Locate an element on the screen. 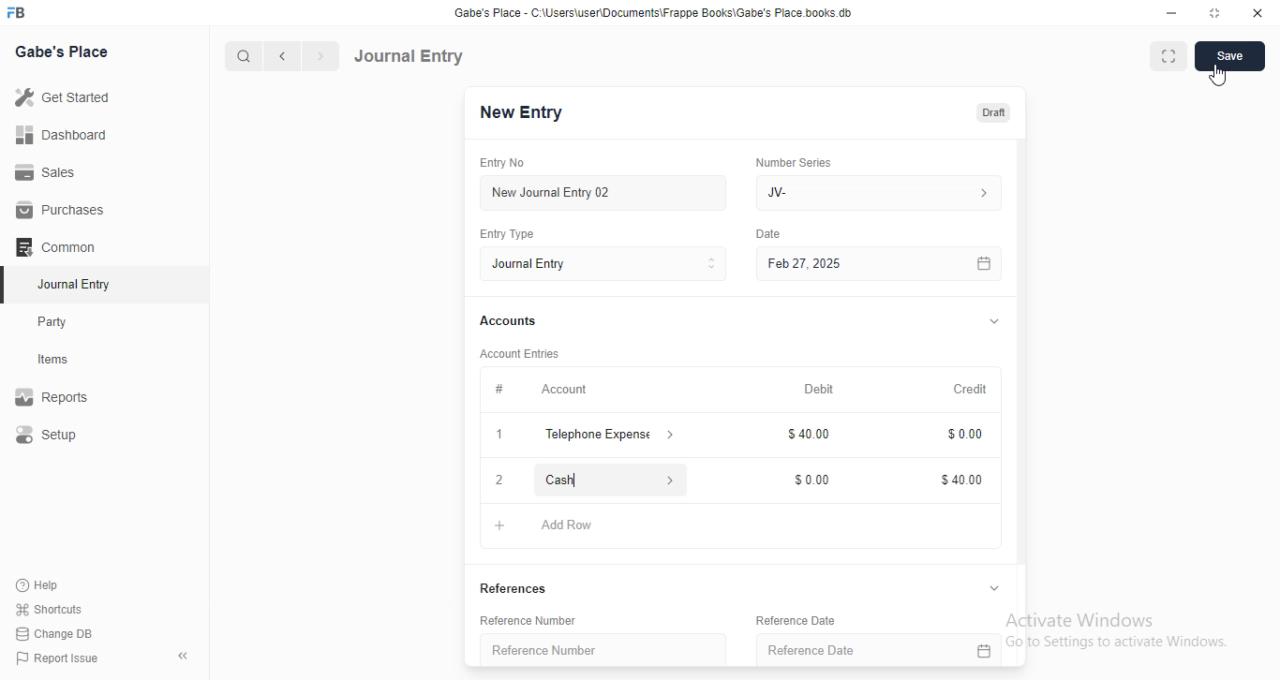 The image size is (1280, 680). Help is located at coordinates (36, 585).